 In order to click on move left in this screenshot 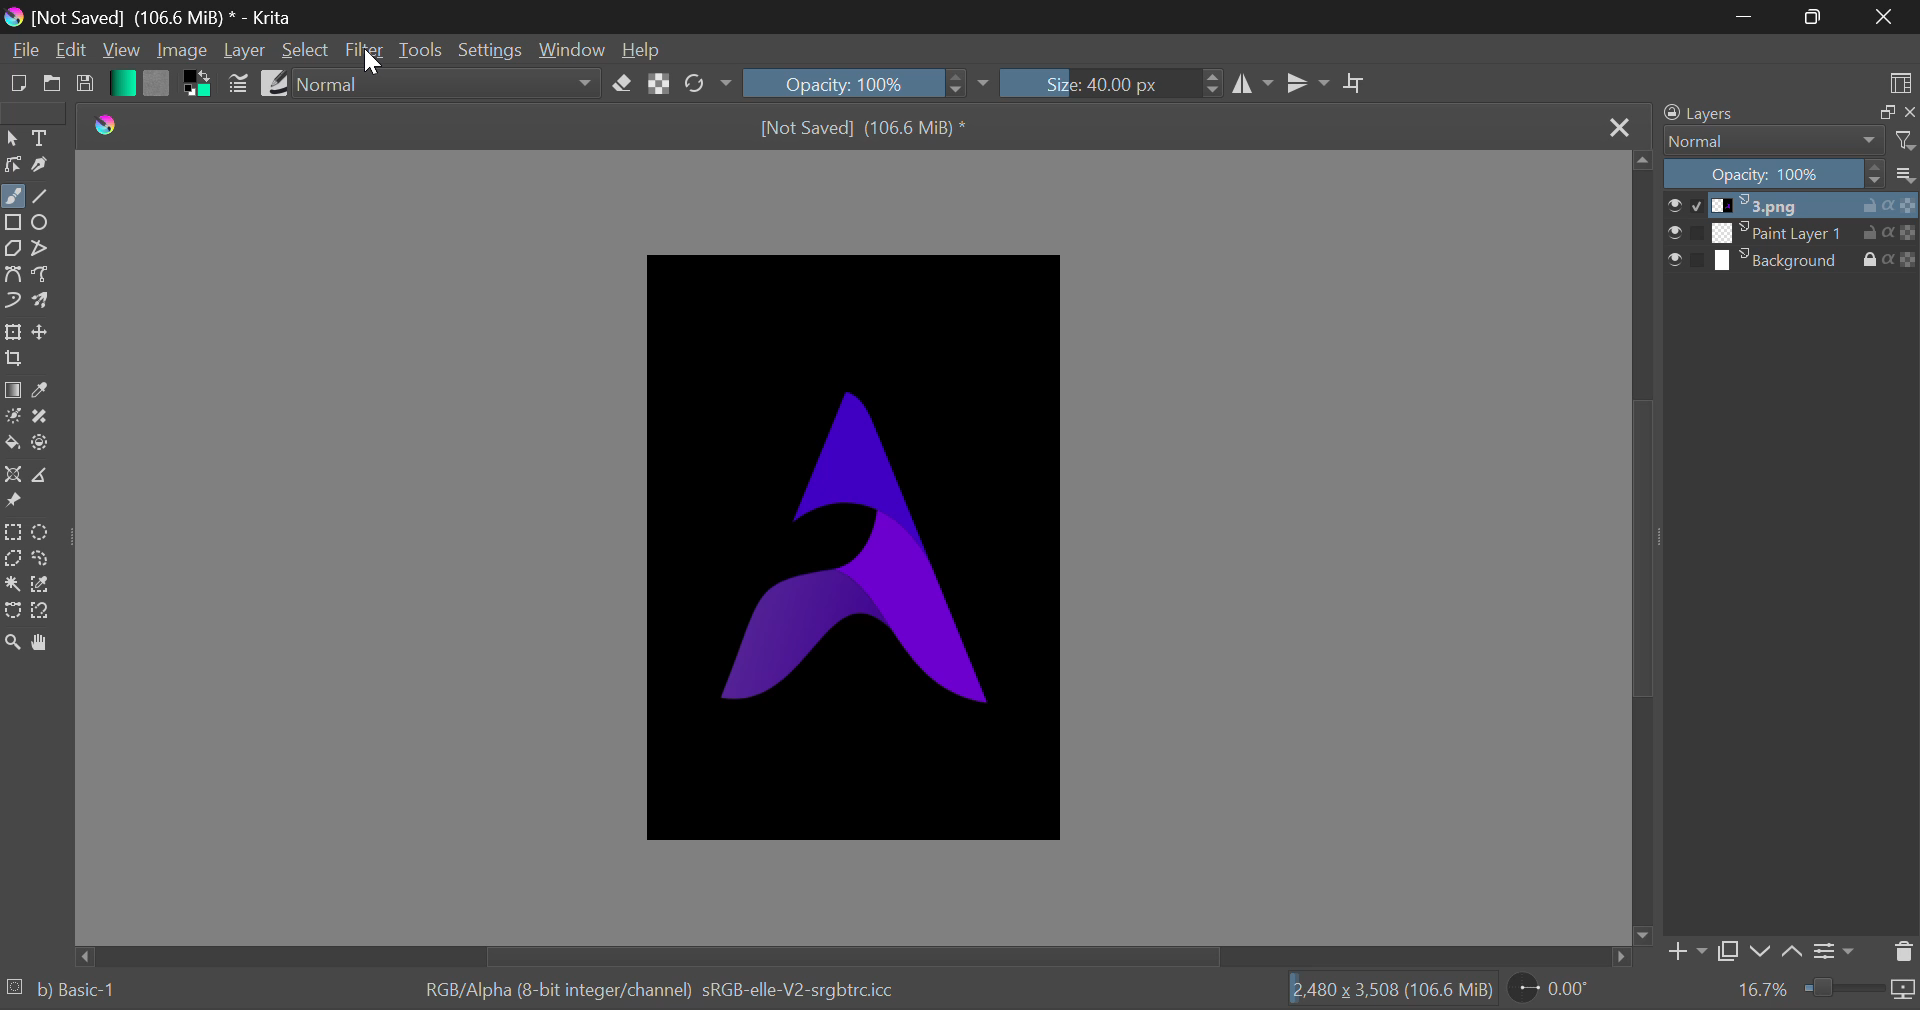, I will do `click(86, 957)`.